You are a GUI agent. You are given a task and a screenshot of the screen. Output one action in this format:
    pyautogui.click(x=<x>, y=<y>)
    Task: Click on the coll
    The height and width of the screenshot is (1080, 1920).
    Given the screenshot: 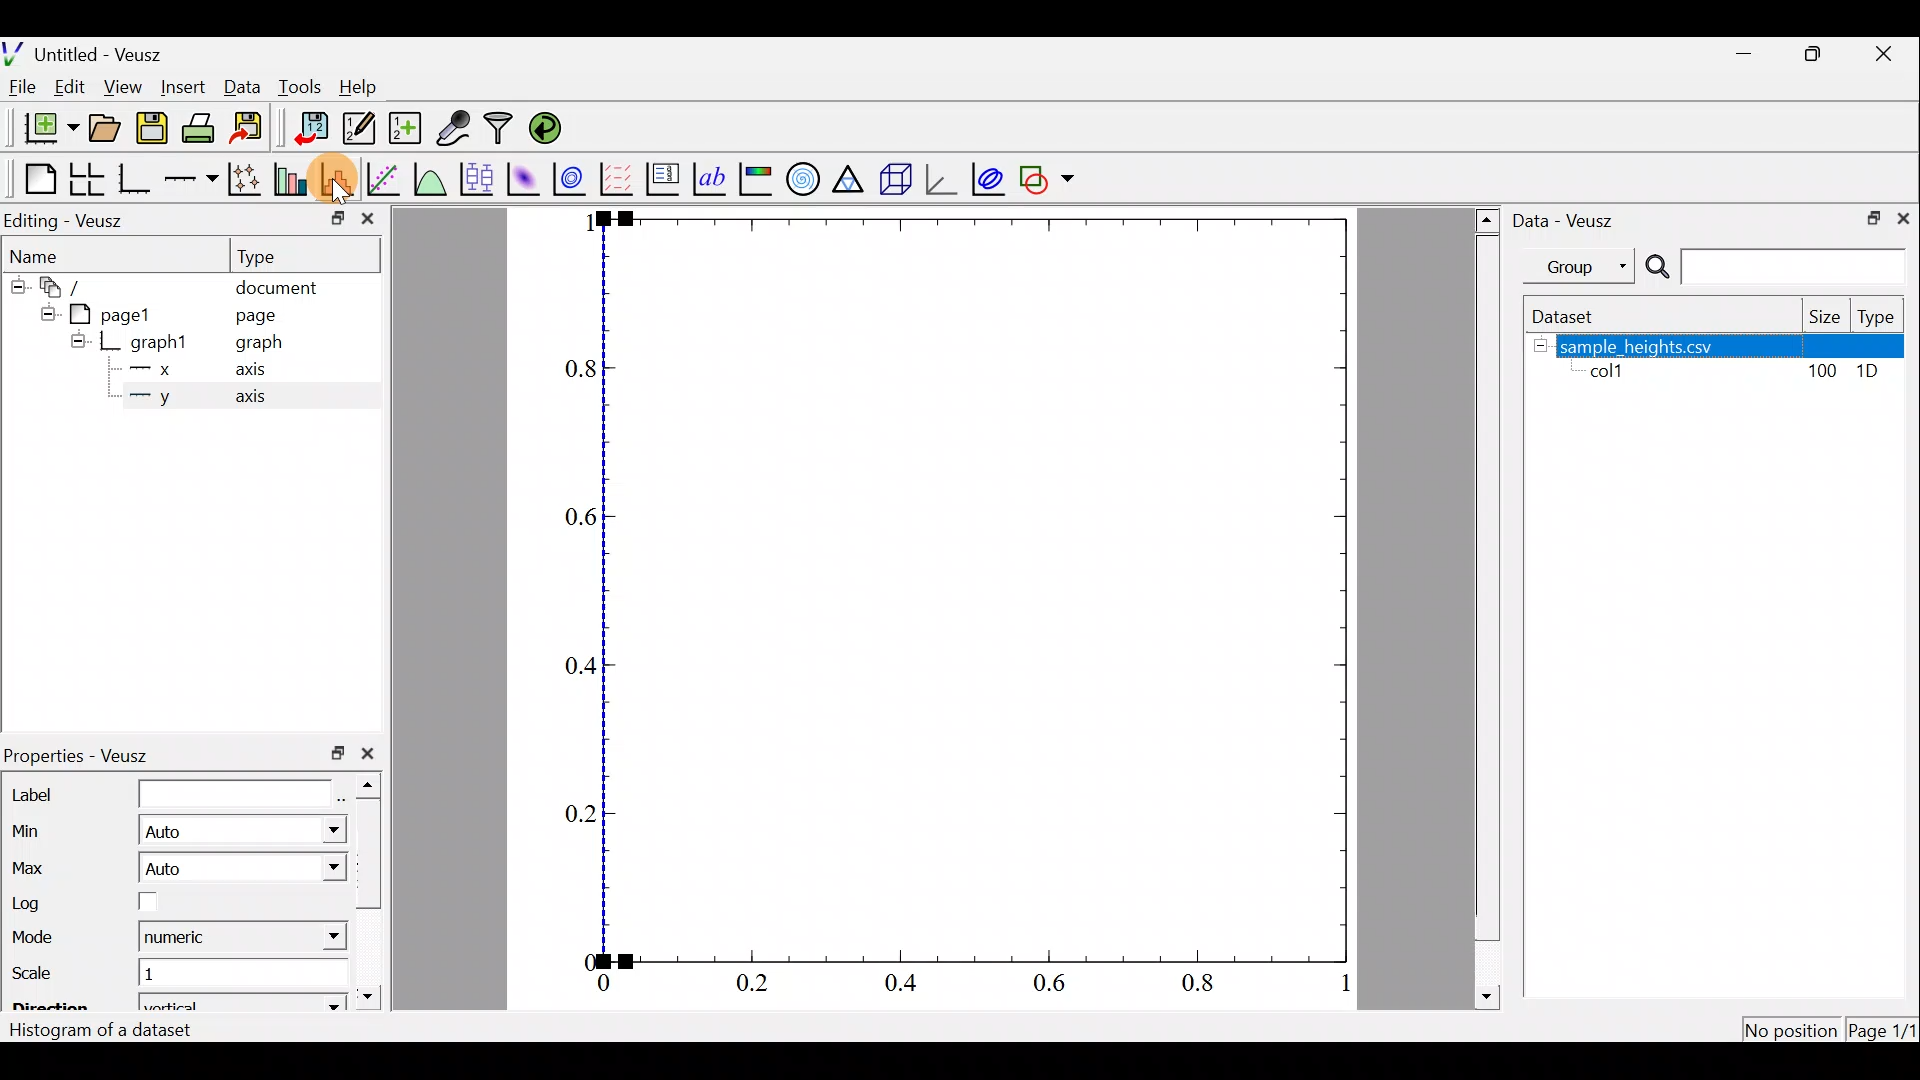 What is the action you would take?
    pyautogui.click(x=1615, y=373)
    